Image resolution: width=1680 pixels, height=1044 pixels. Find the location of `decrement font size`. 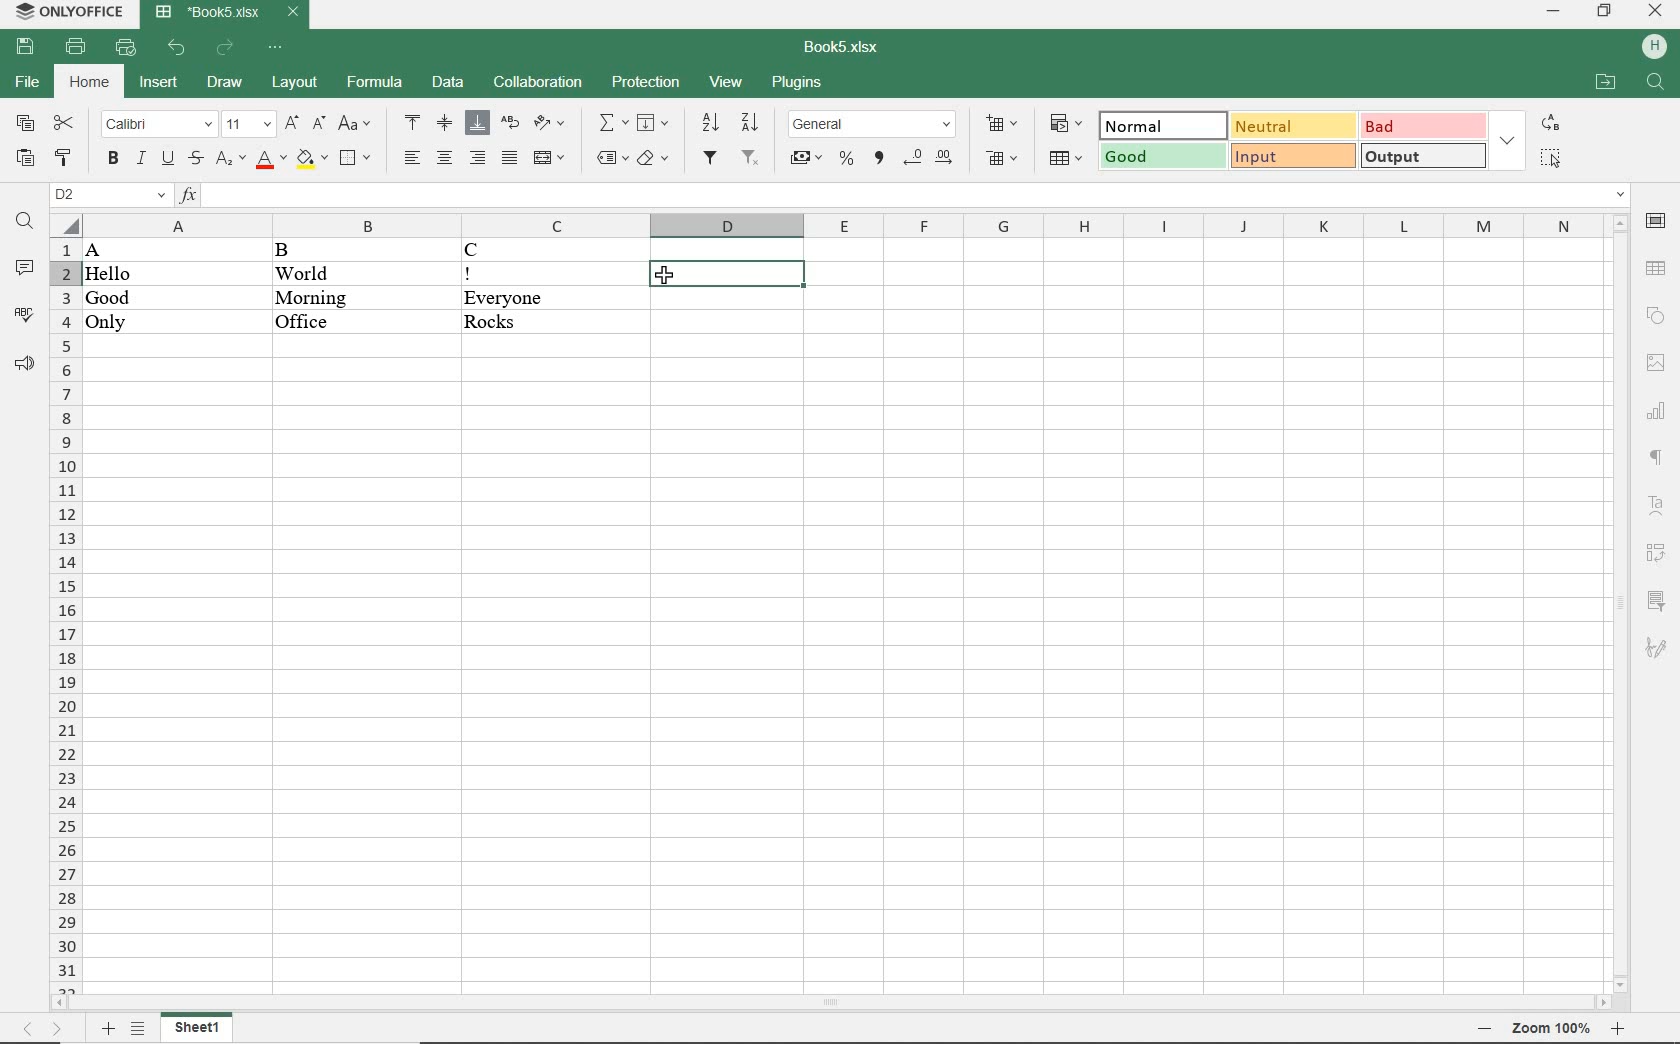

decrement font size is located at coordinates (318, 126).